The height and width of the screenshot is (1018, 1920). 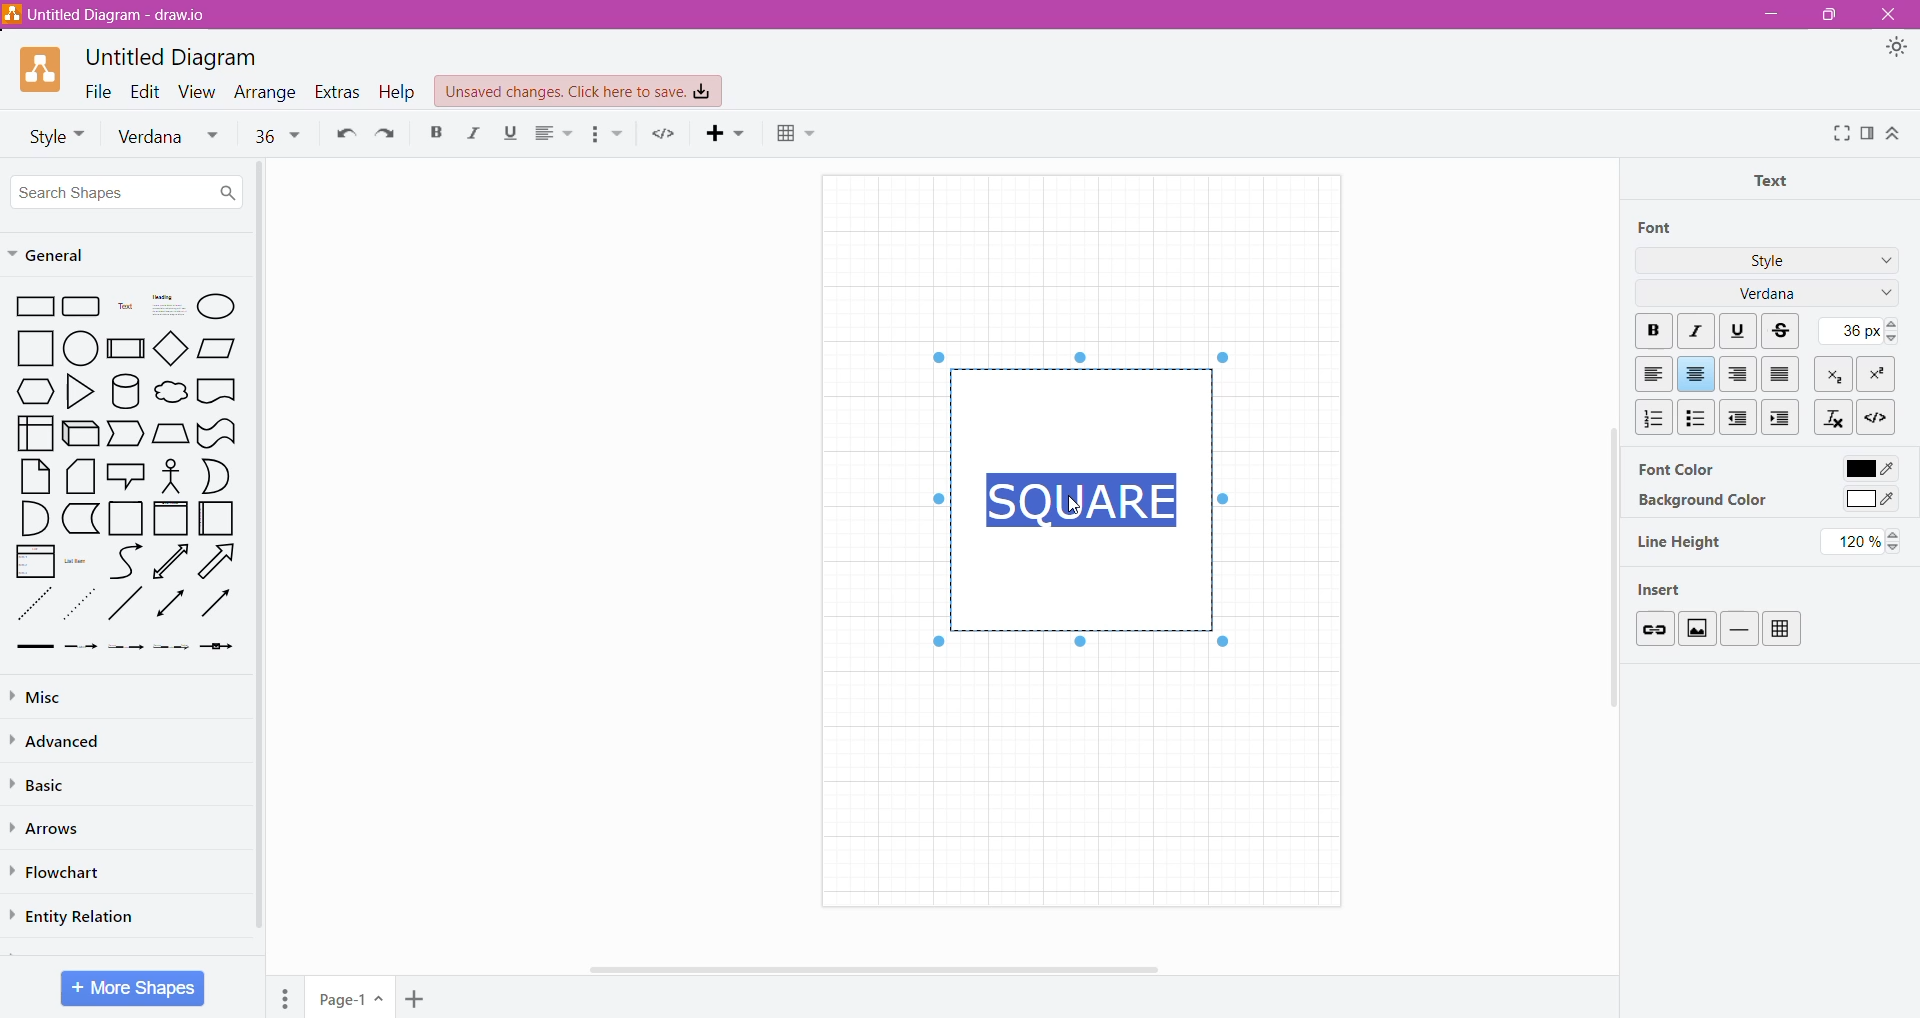 I want to click on cloud, so click(x=170, y=394).